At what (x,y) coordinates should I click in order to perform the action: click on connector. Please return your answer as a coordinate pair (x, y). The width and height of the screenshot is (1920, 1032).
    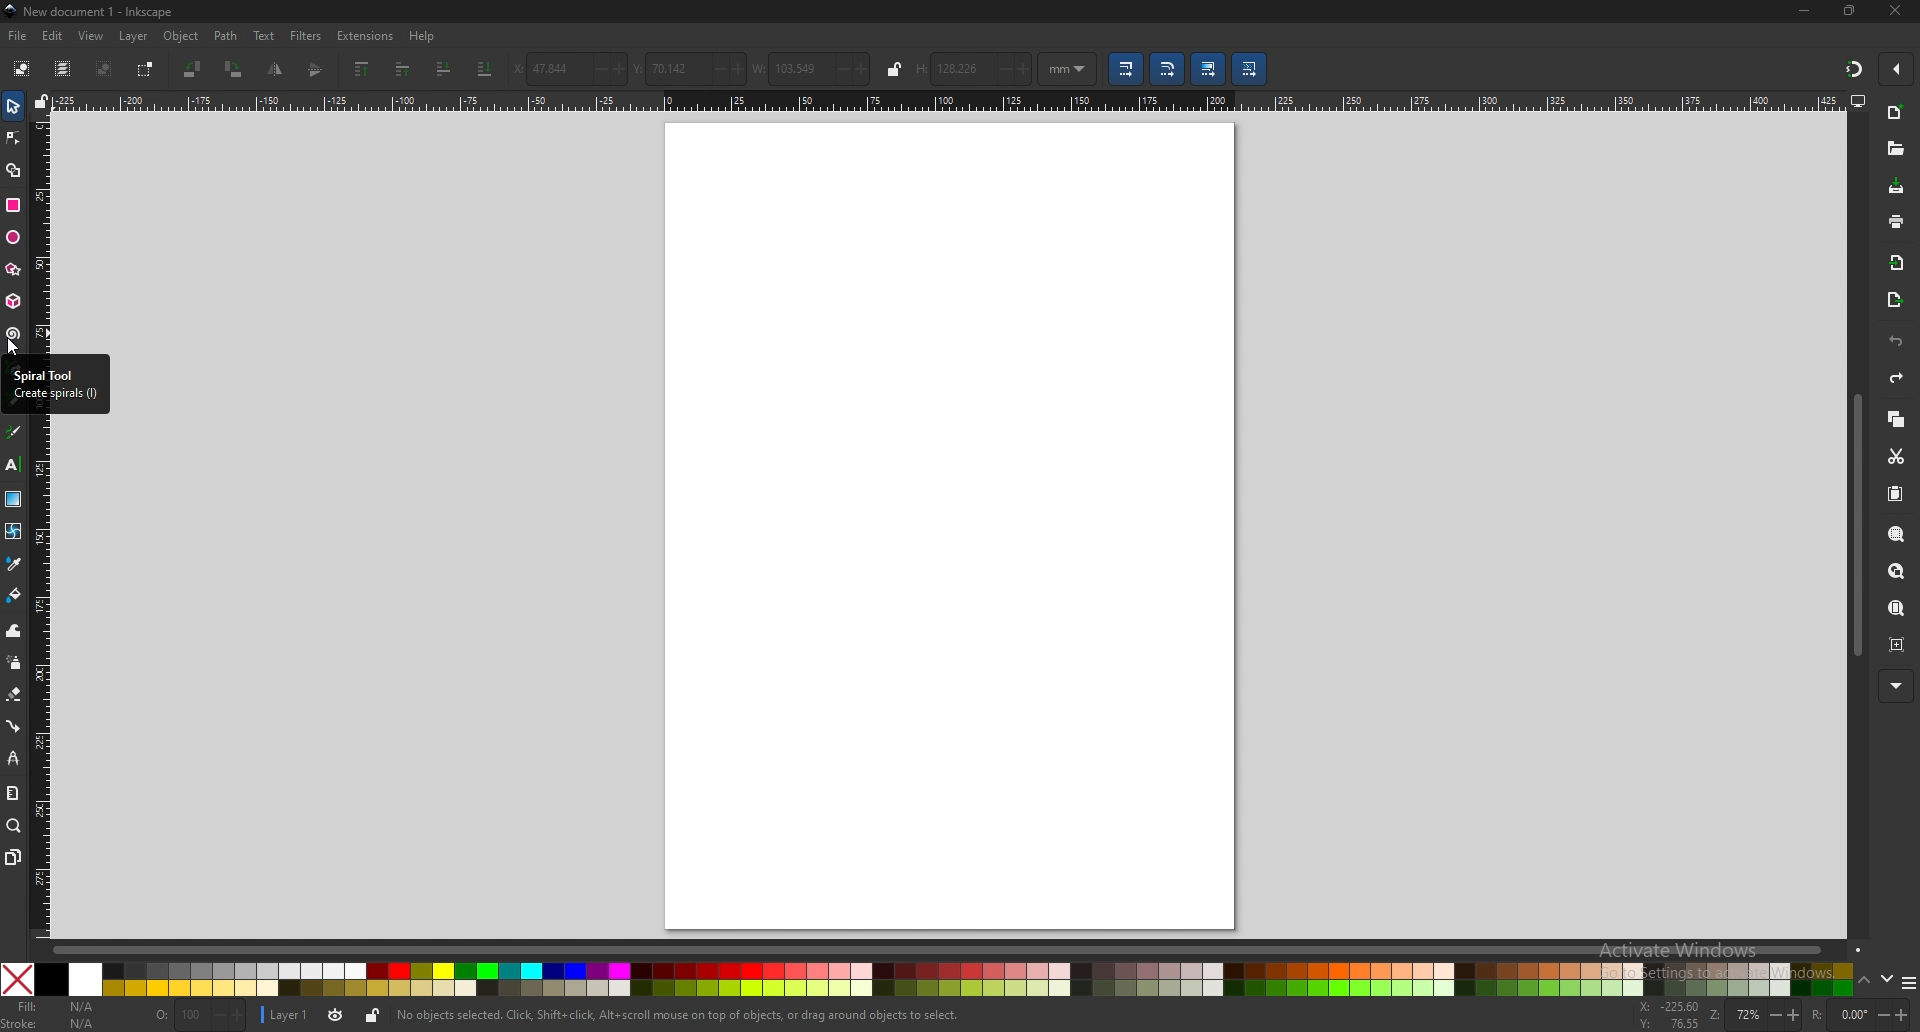
    Looking at the image, I should click on (13, 727).